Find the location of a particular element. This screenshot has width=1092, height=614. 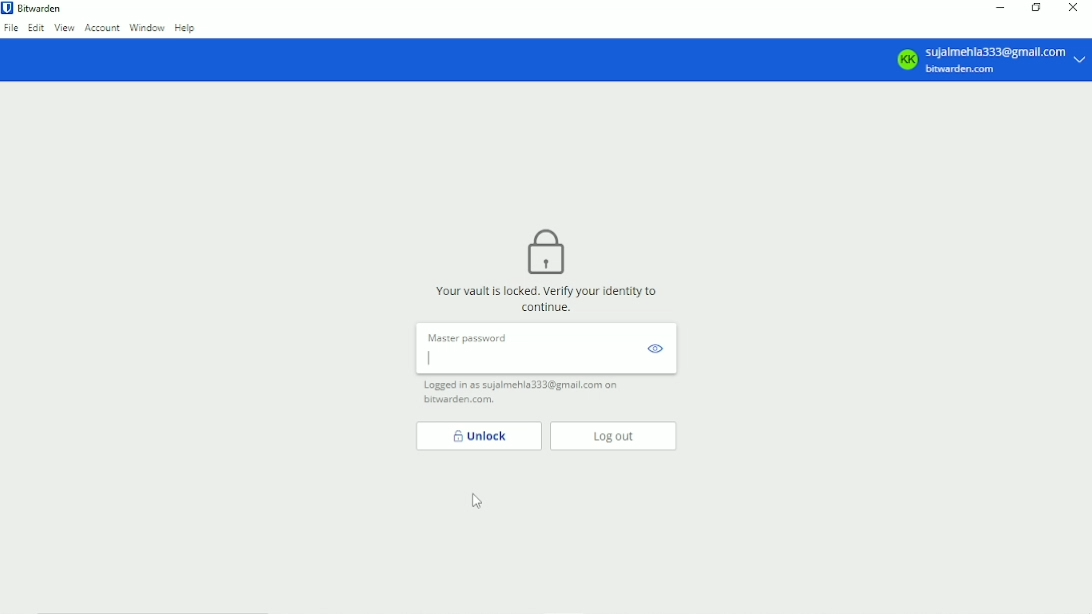

Cursor is located at coordinates (477, 501).